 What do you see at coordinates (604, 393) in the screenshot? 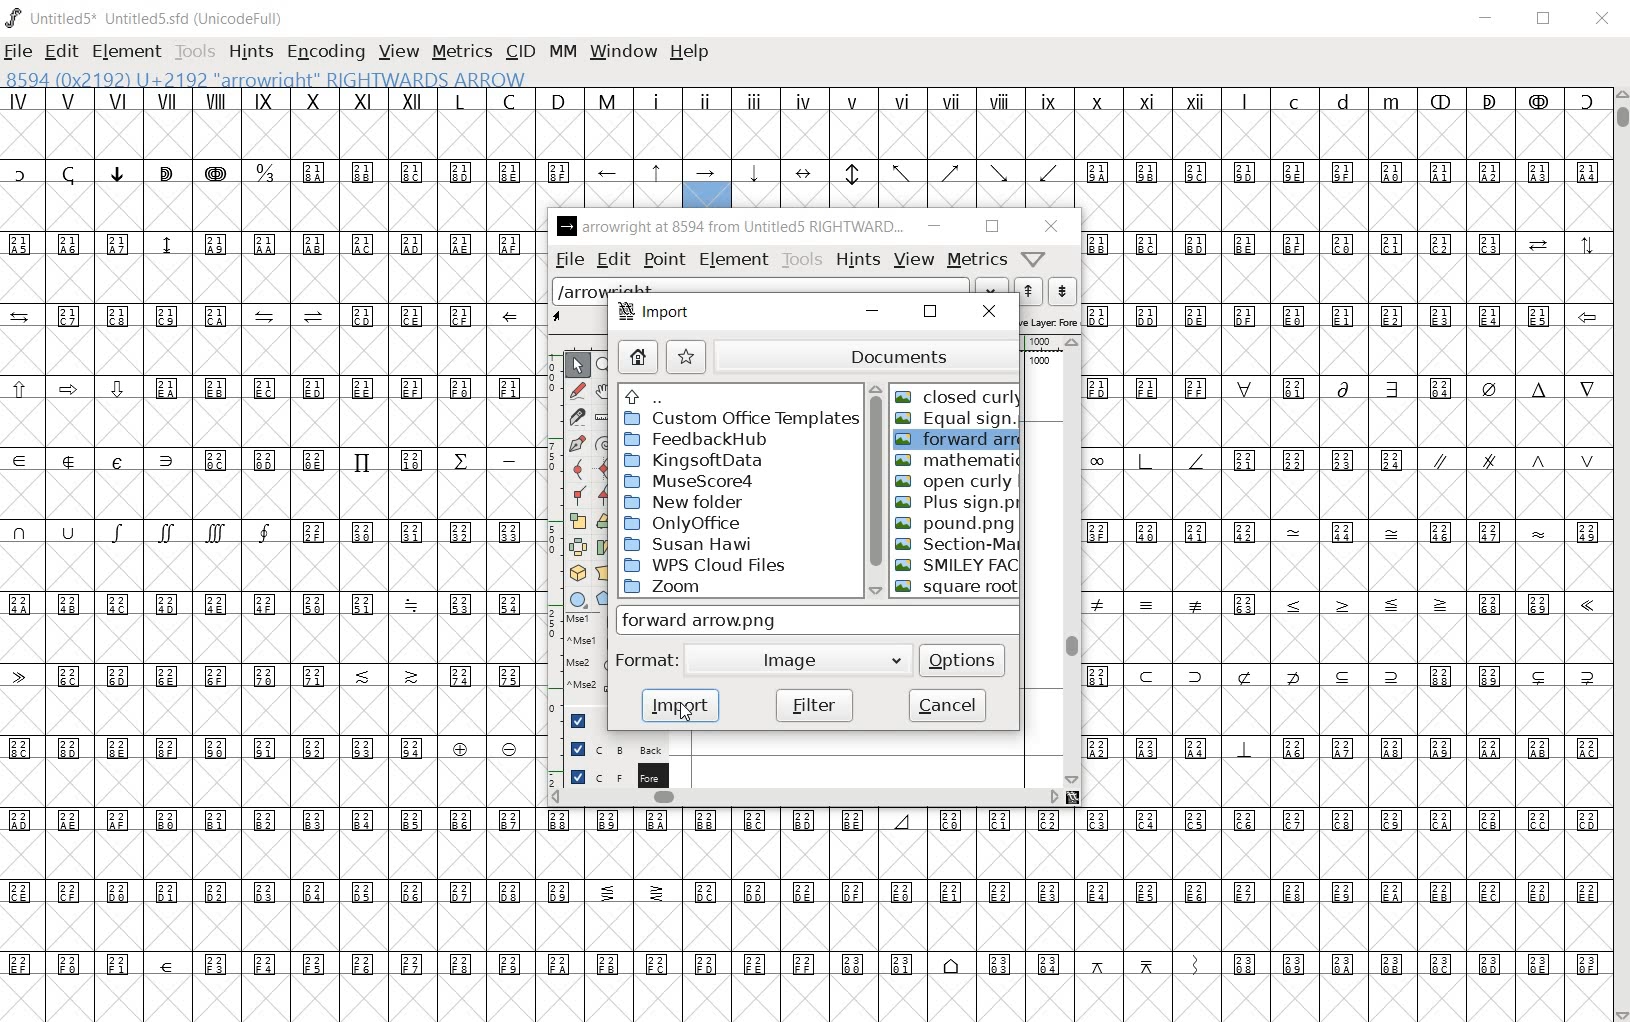
I see `scroll by hand` at bounding box center [604, 393].